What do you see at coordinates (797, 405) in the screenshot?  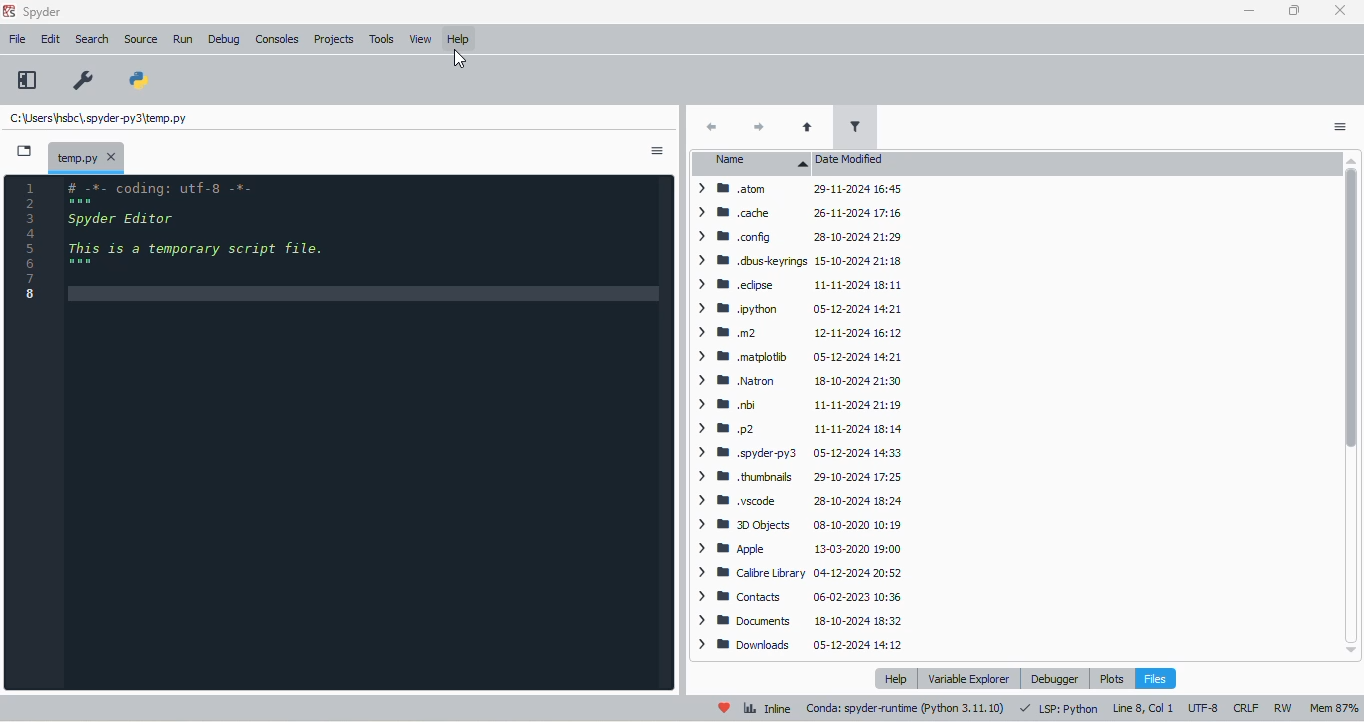 I see `> BB bi 11-11-2024 21:19` at bounding box center [797, 405].